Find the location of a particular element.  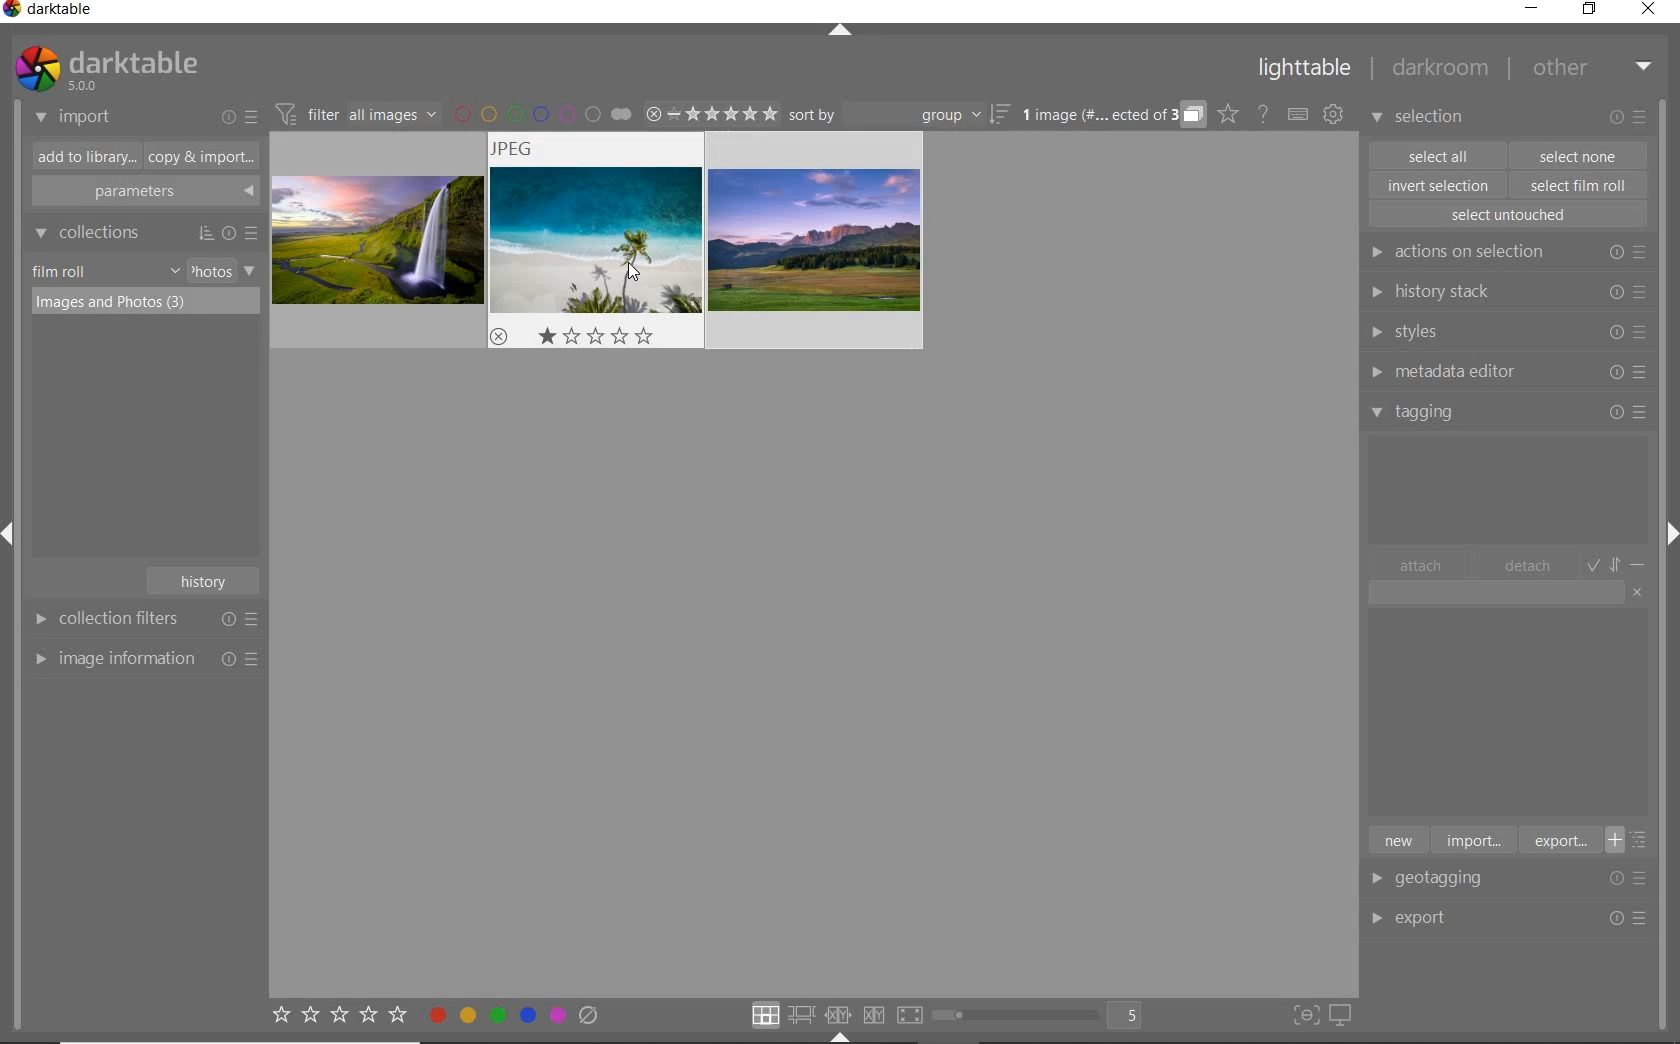

selection is located at coordinates (1420, 119).